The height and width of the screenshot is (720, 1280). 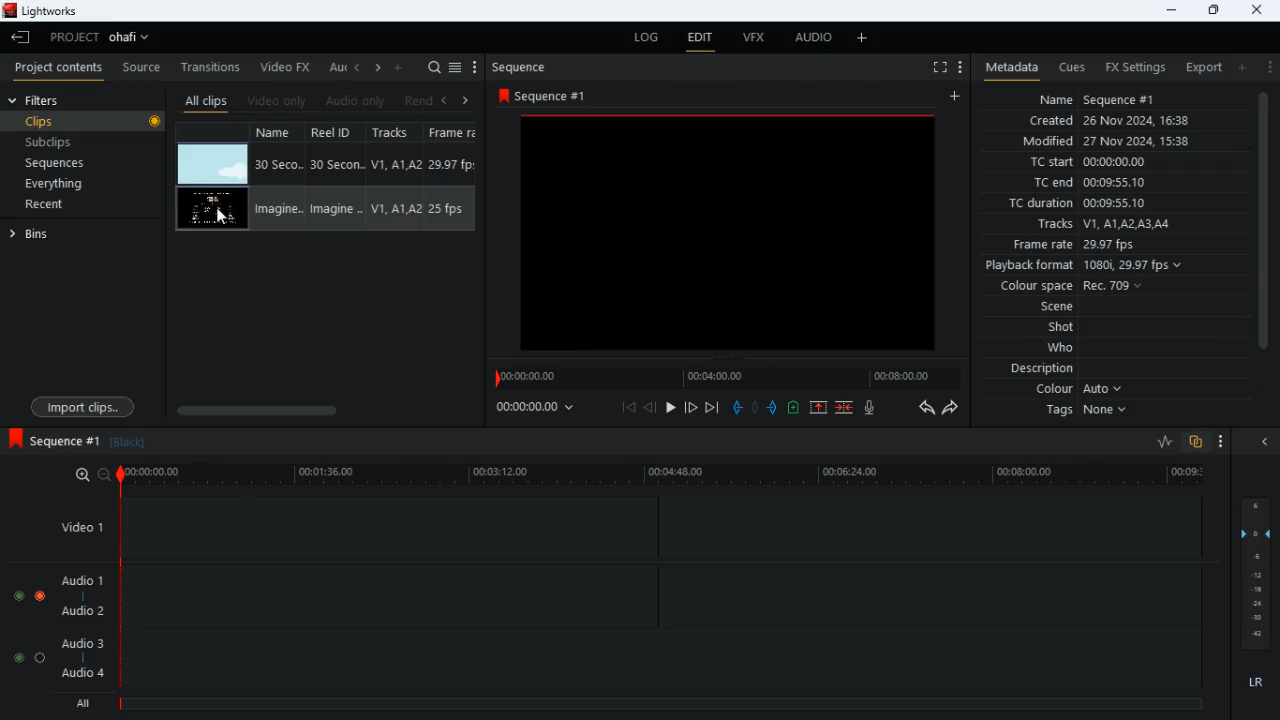 What do you see at coordinates (639, 40) in the screenshot?
I see `log` at bounding box center [639, 40].